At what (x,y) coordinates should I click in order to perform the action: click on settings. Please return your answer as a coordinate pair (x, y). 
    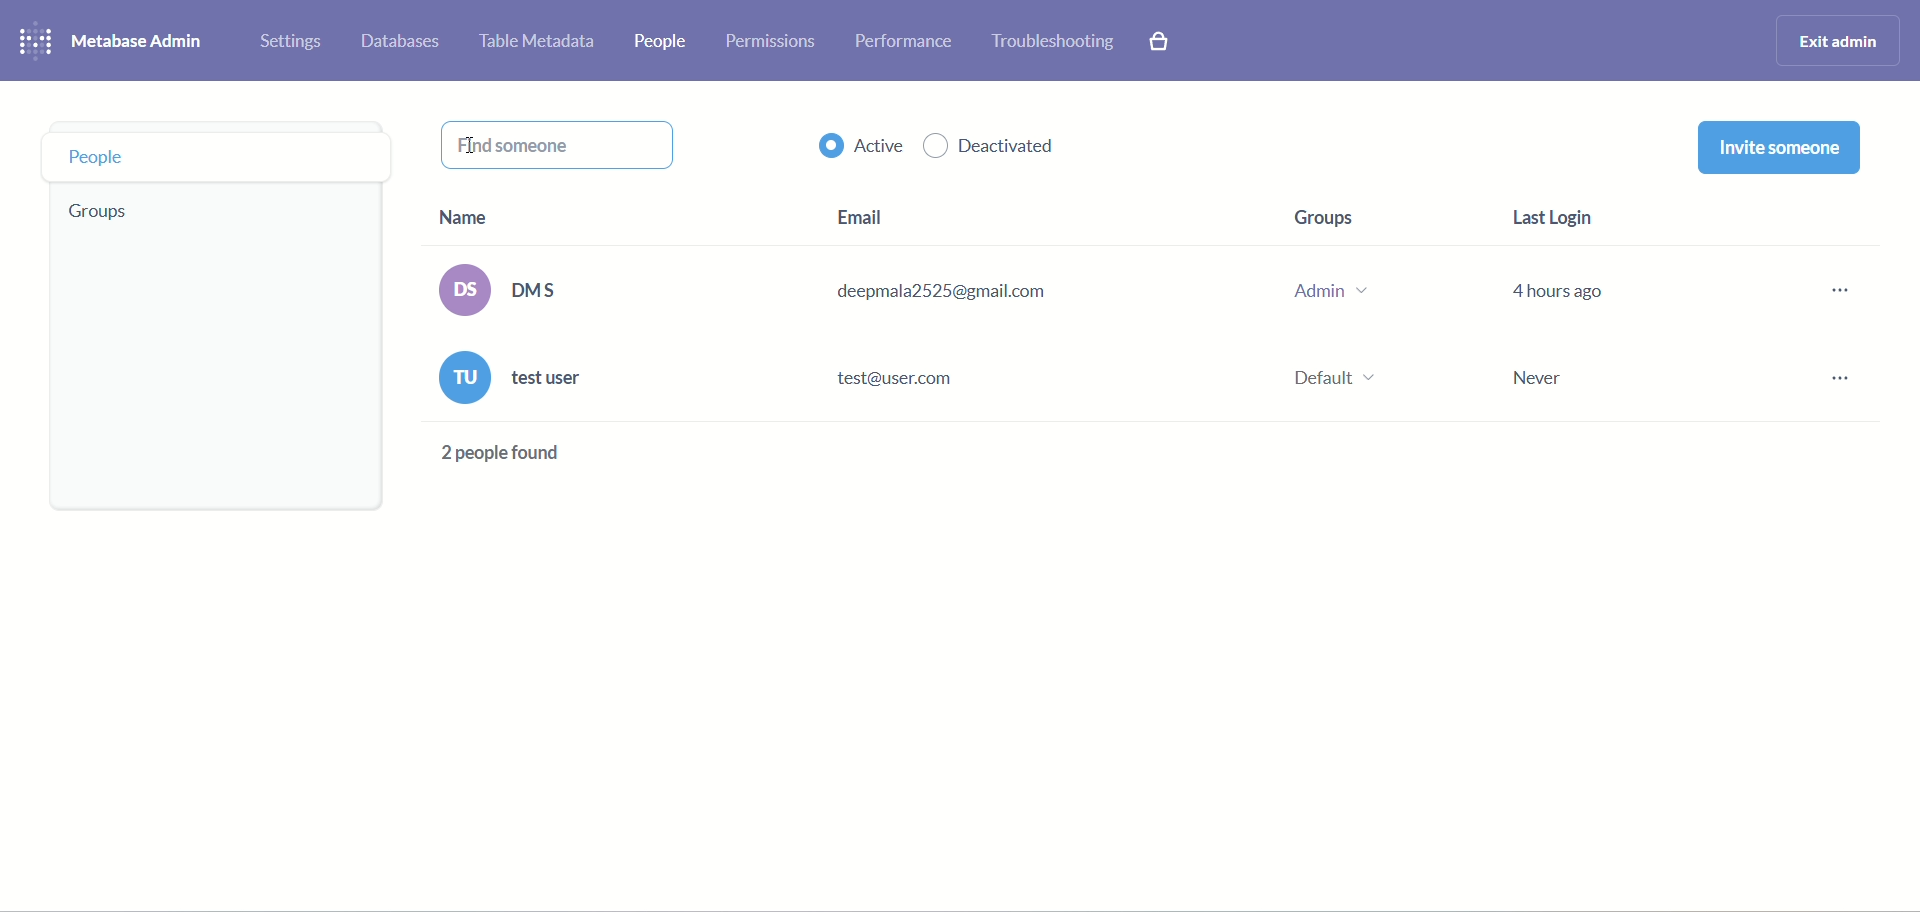
    Looking at the image, I should click on (291, 42).